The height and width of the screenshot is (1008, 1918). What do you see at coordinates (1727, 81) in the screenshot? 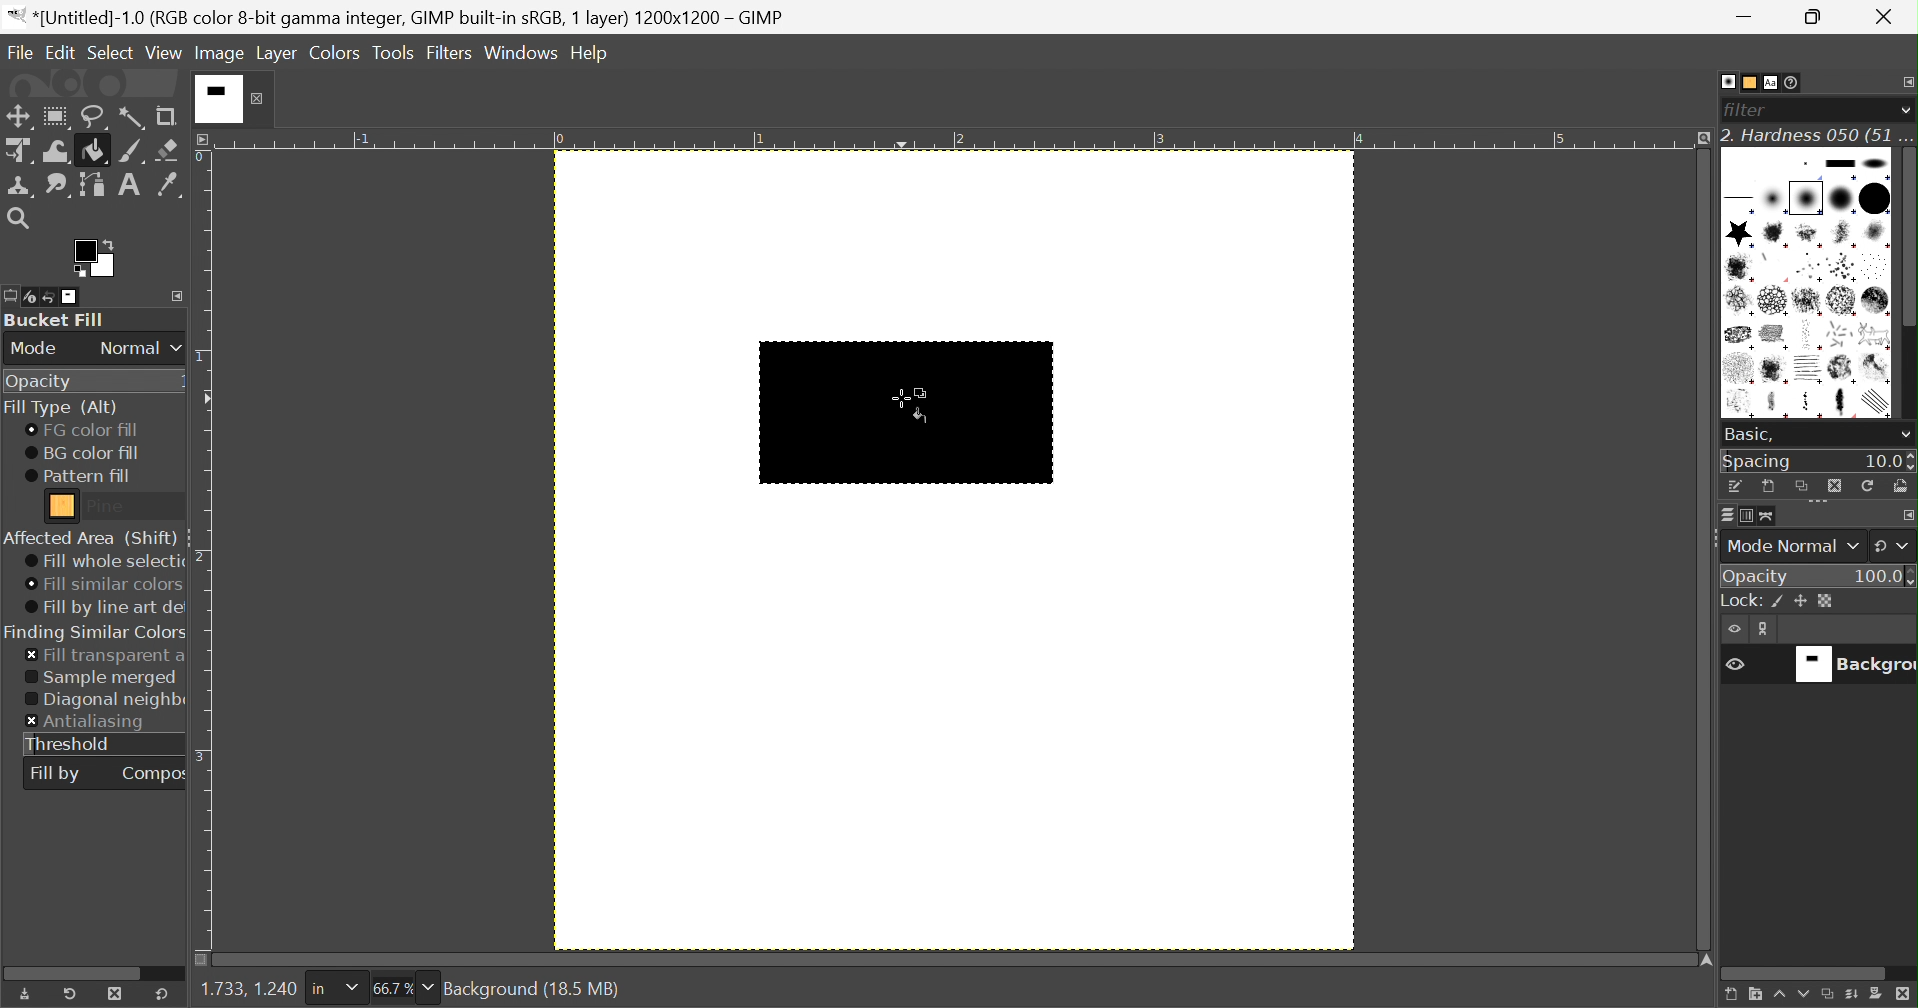
I see `Brushes` at bounding box center [1727, 81].